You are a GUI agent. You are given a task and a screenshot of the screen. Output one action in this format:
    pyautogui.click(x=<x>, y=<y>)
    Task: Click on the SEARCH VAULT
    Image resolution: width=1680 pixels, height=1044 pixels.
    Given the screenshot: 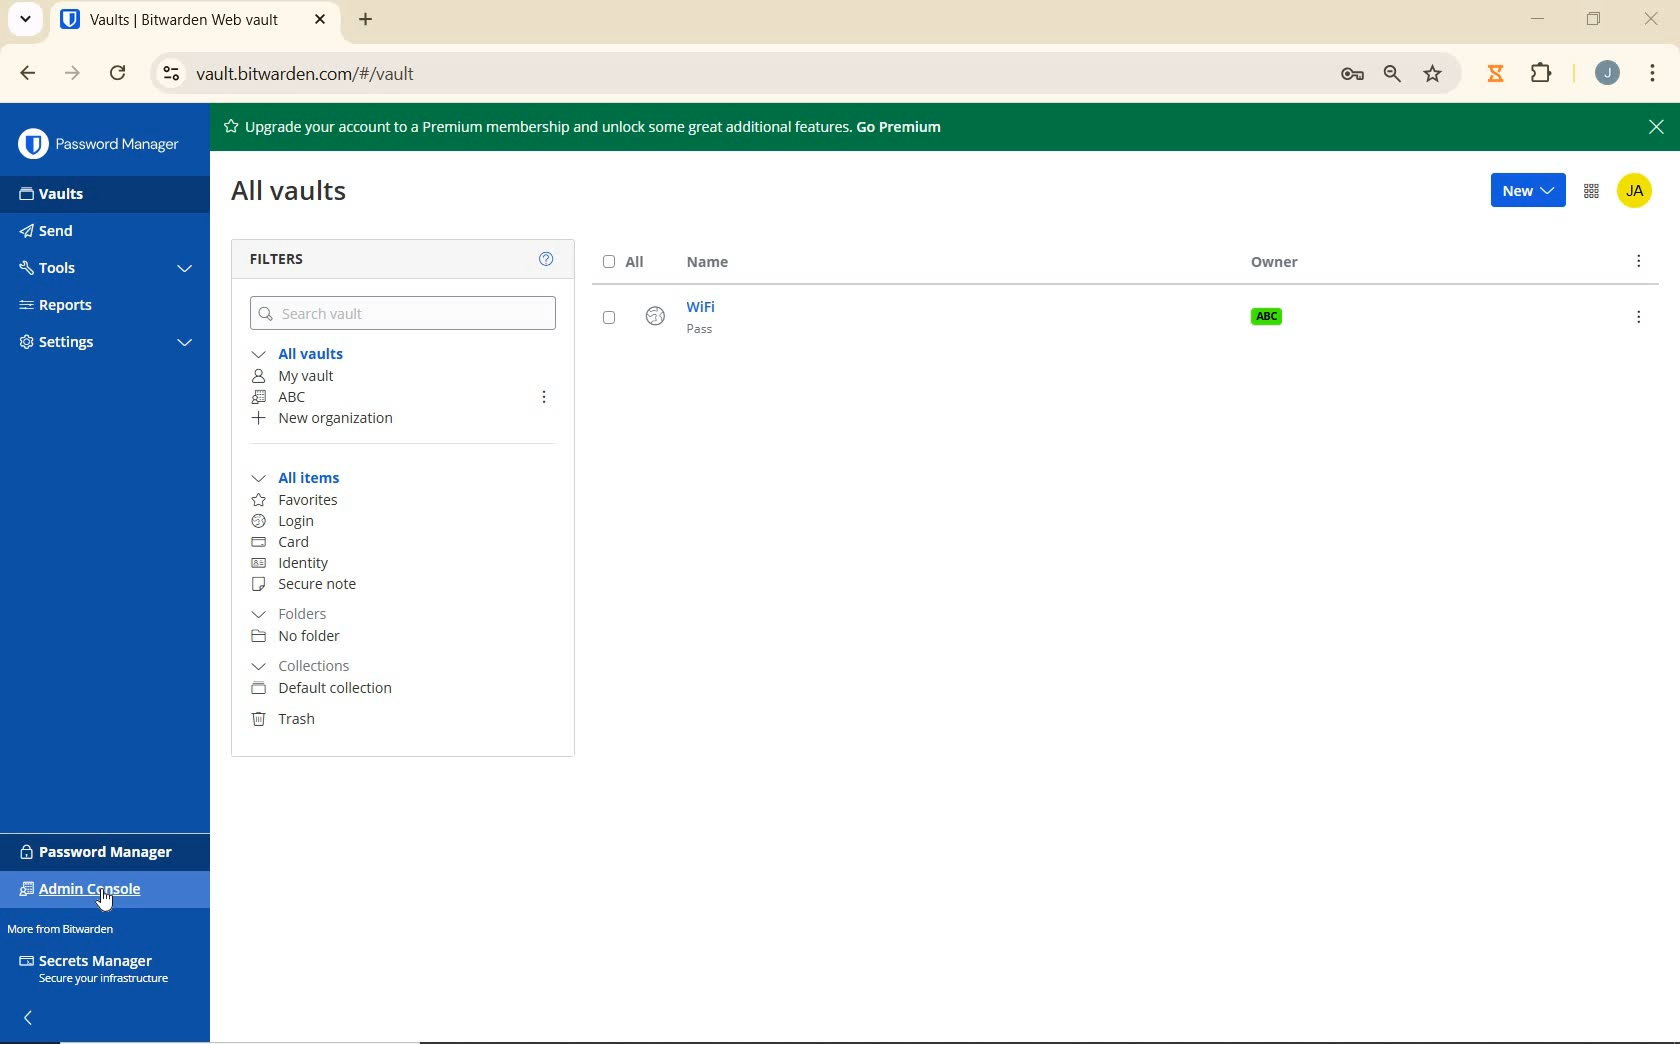 What is the action you would take?
    pyautogui.click(x=406, y=313)
    